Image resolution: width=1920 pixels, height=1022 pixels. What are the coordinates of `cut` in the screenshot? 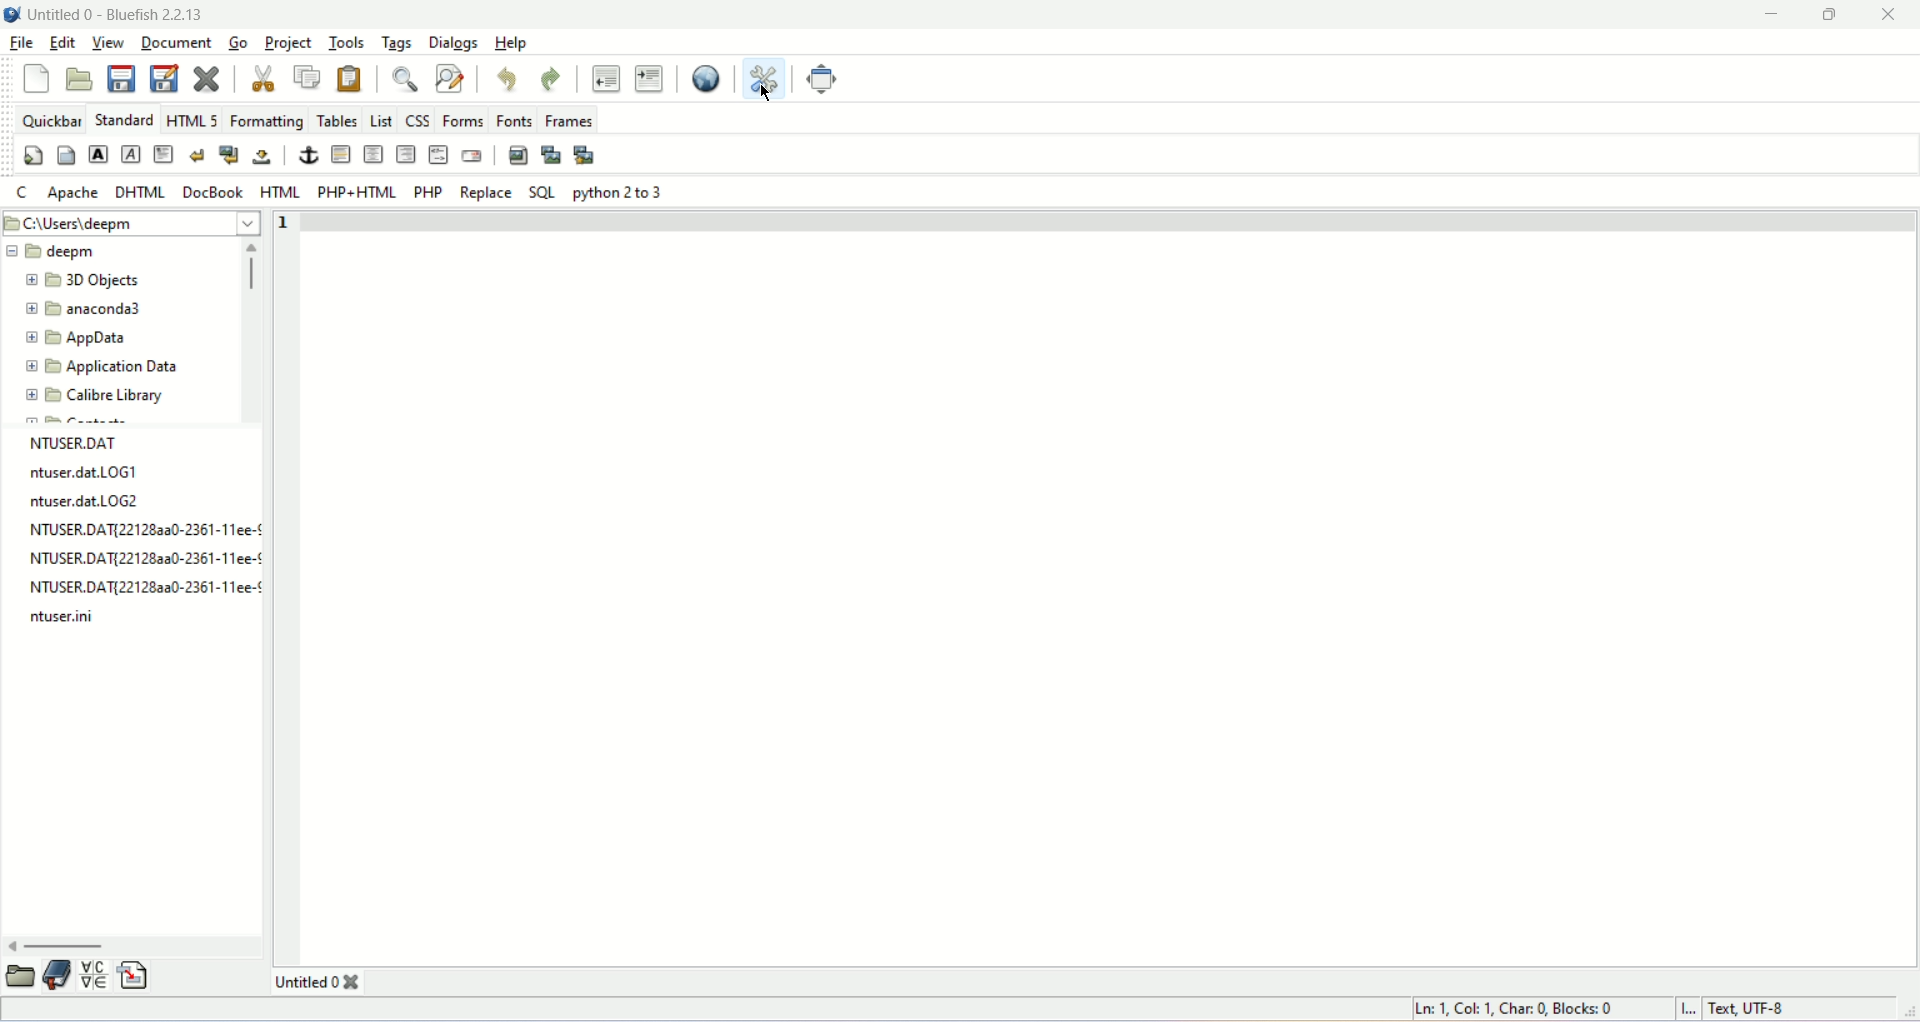 It's located at (263, 79).